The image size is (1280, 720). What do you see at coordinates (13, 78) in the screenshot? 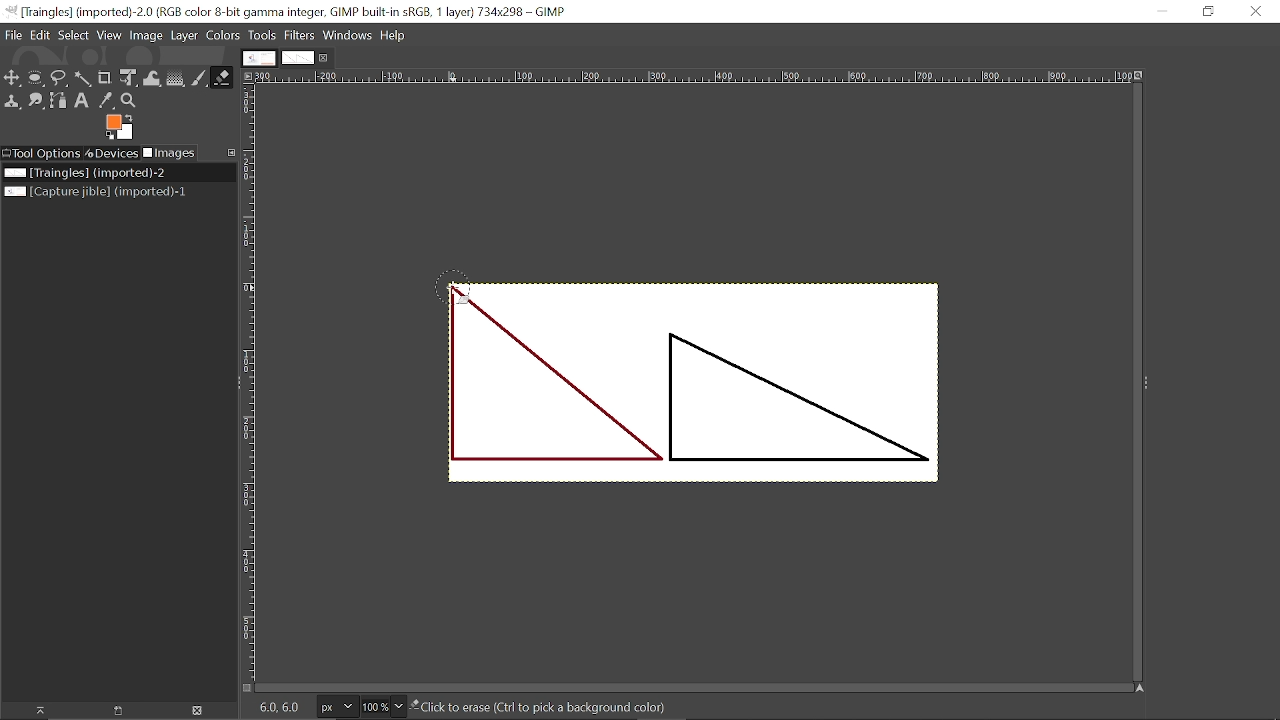
I see `Move tool` at bounding box center [13, 78].